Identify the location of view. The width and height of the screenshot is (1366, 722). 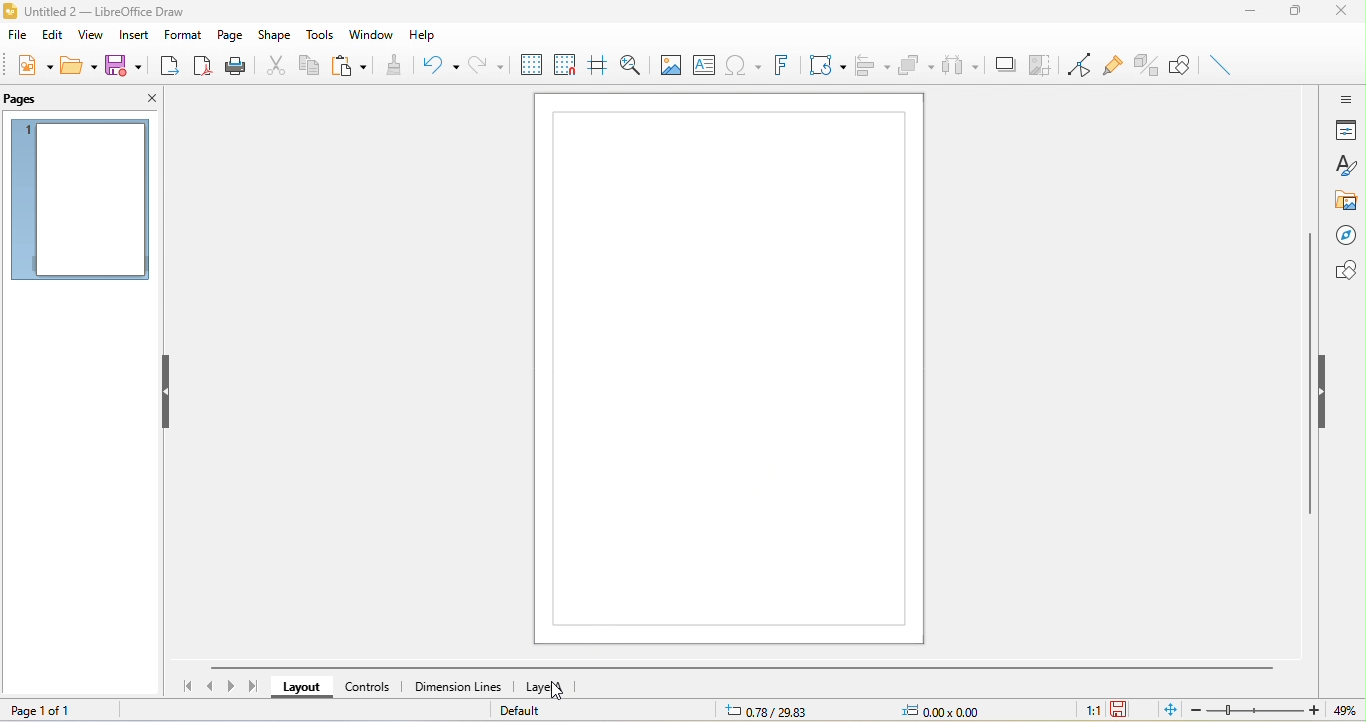
(89, 35).